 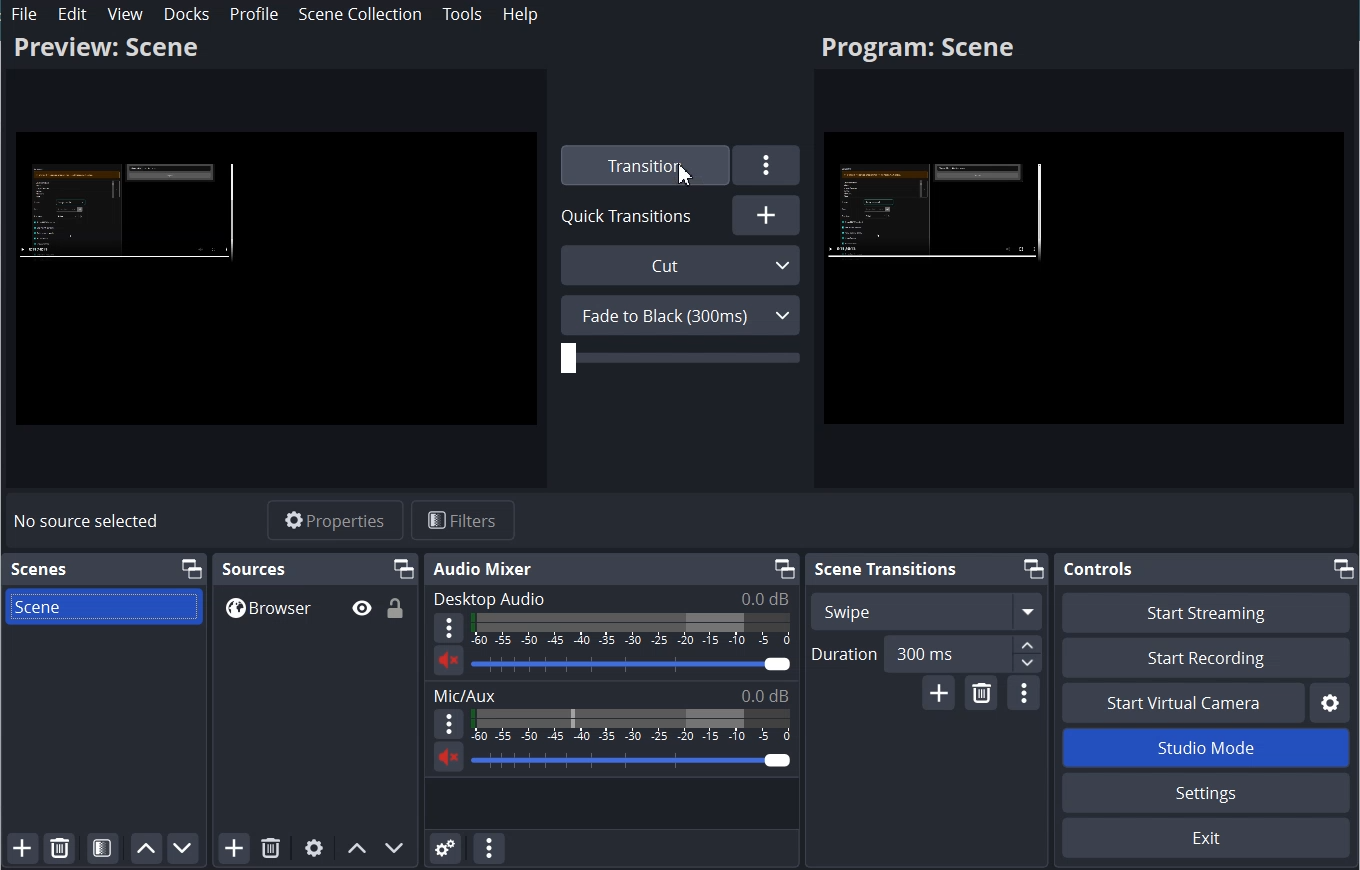 What do you see at coordinates (633, 215) in the screenshot?
I see `Quick Transition` at bounding box center [633, 215].